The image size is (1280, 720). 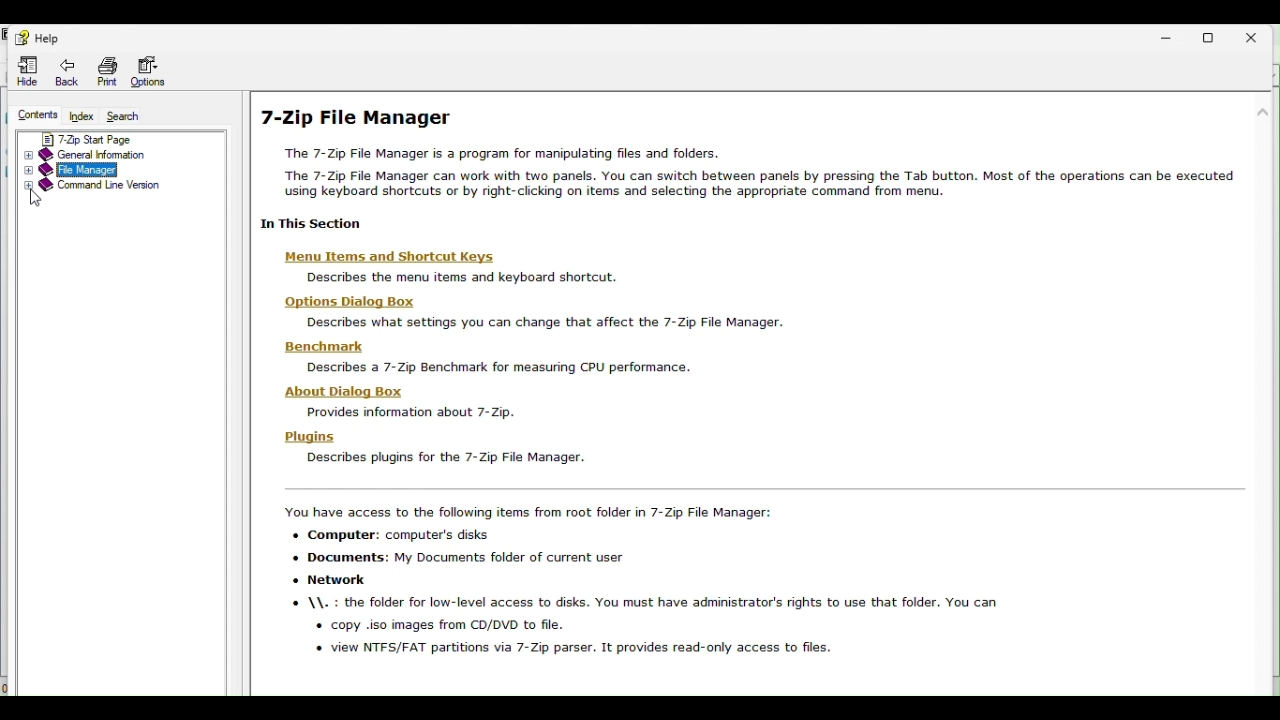 I want to click on Describes what settings you can change that affect the 7-Zip File Manager., so click(x=543, y=322).